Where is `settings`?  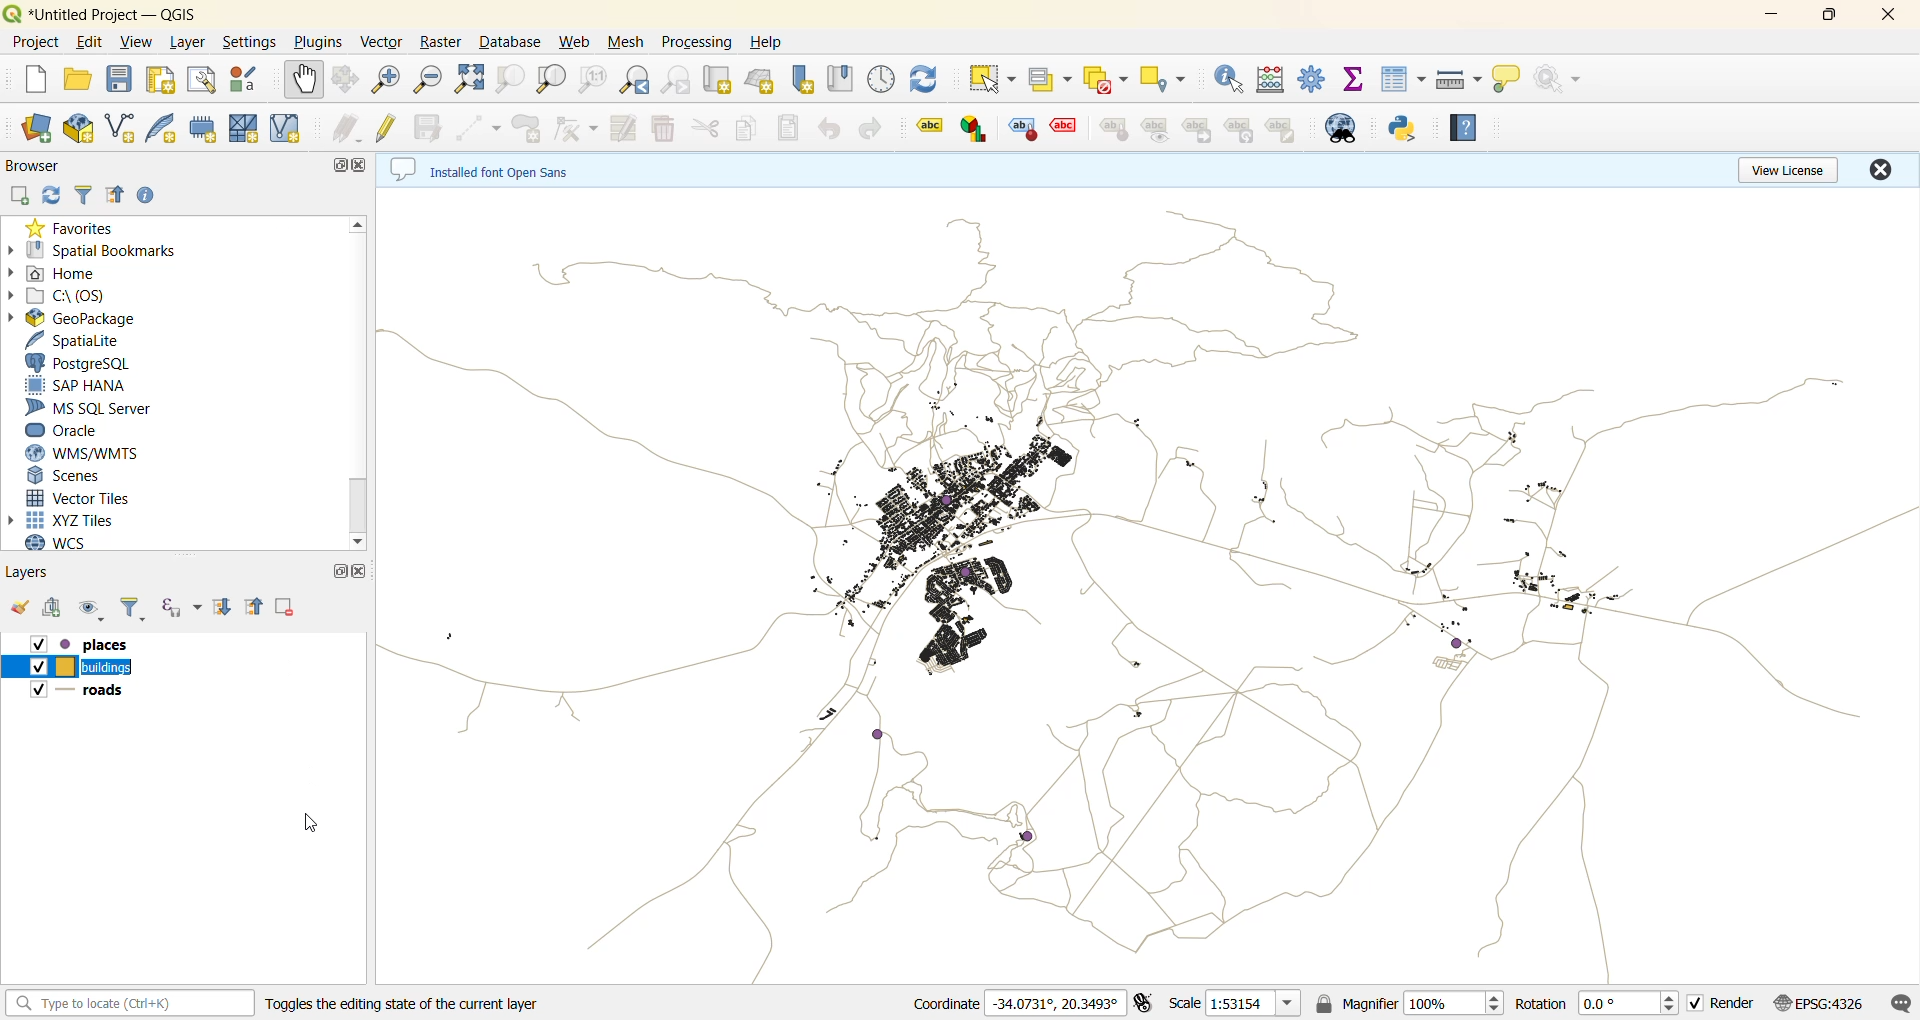
settings is located at coordinates (249, 42).